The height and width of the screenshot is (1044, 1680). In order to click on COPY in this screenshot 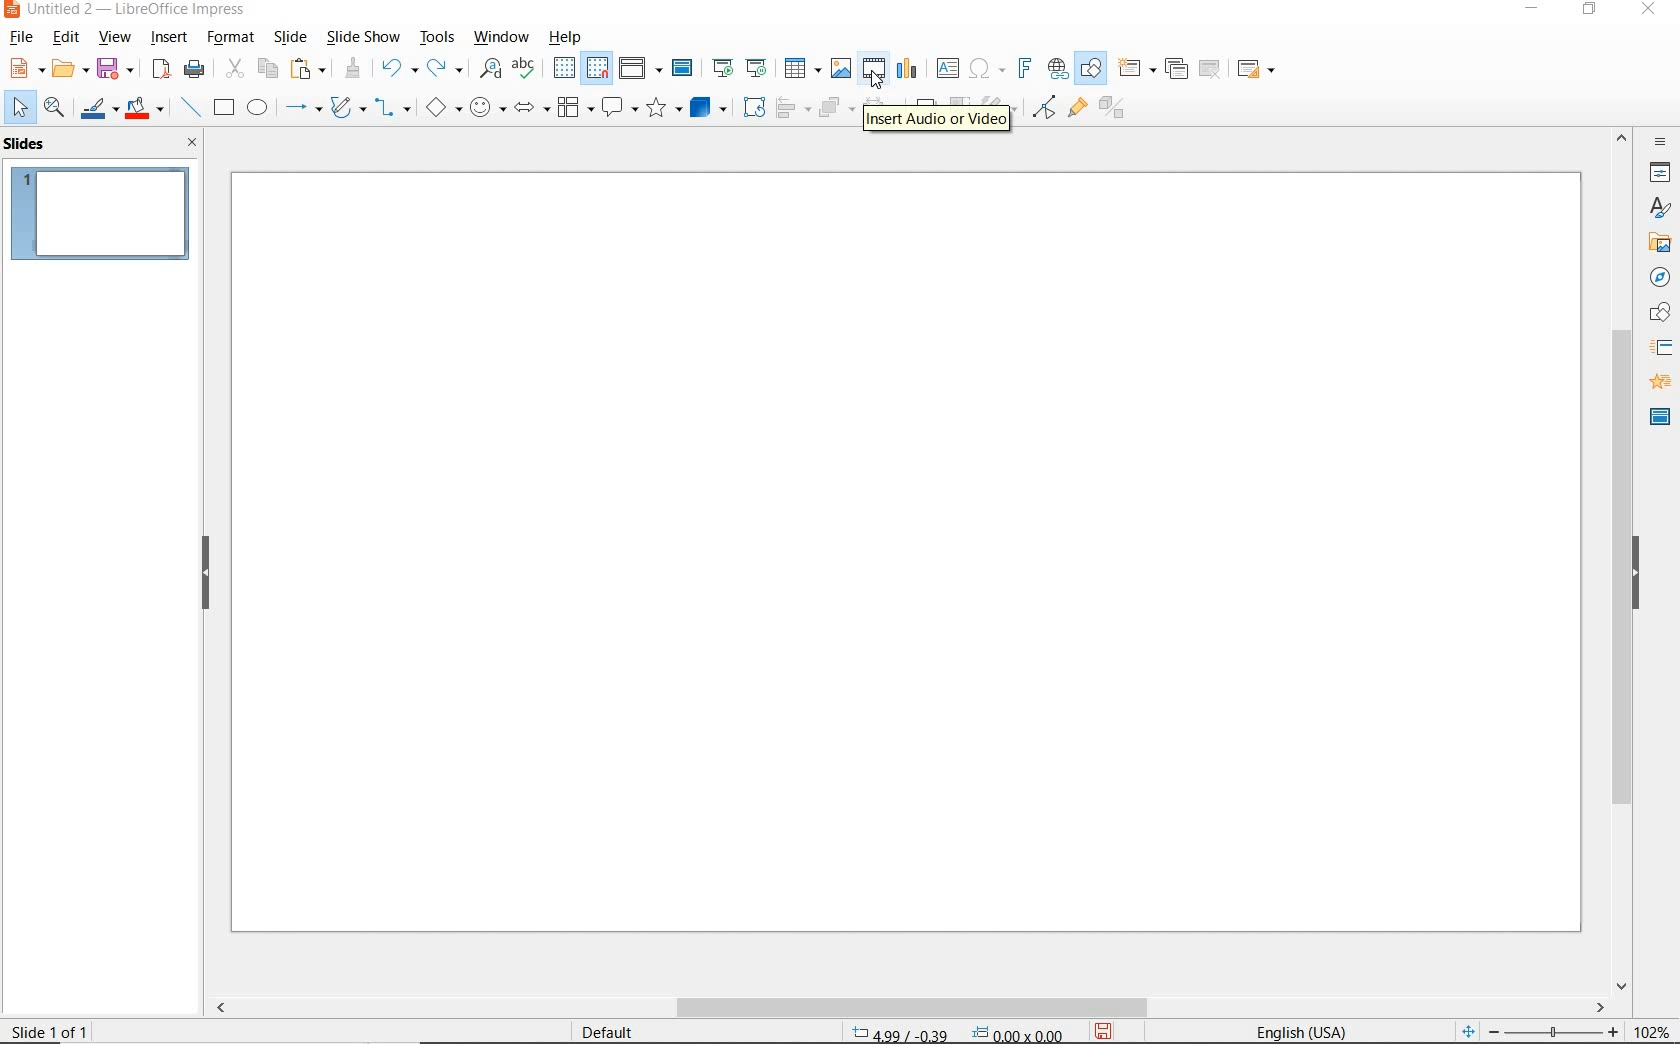, I will do `click(267, 67)`.